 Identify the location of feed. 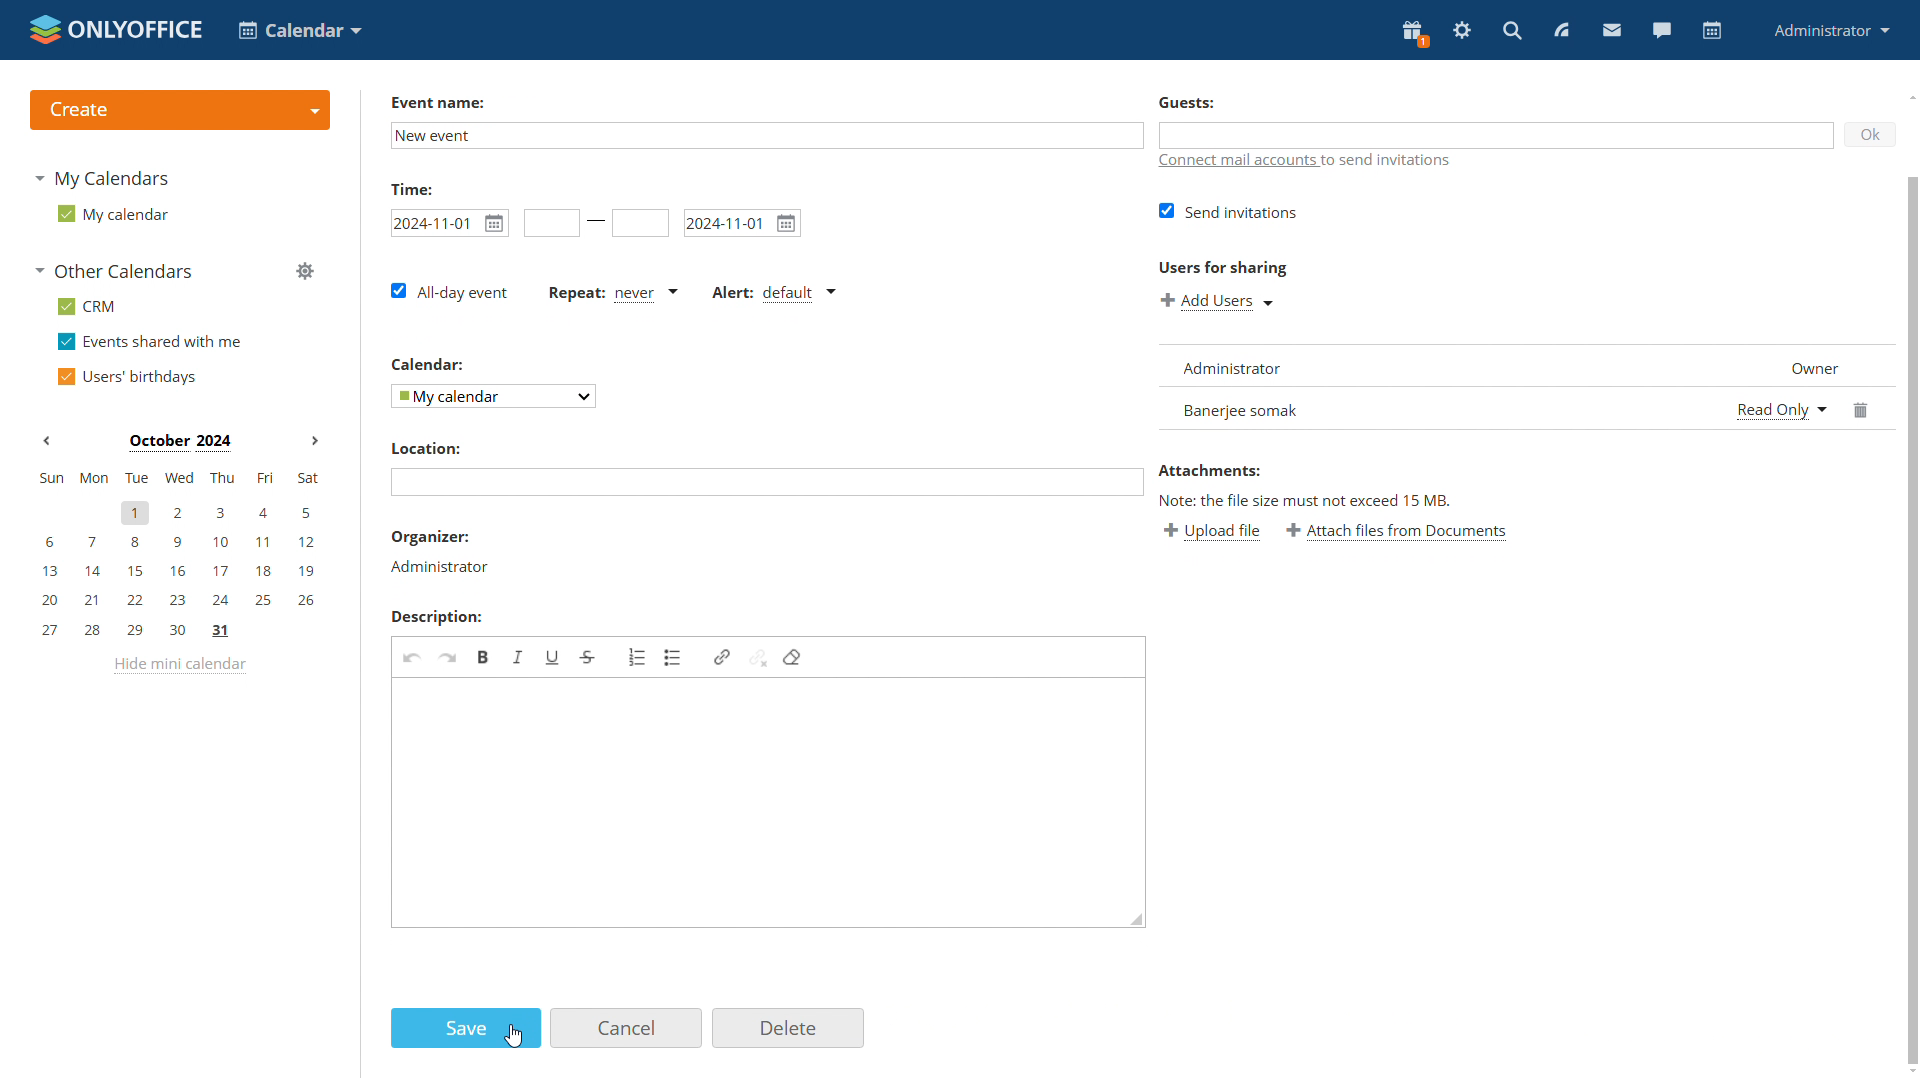
(1562, 31).